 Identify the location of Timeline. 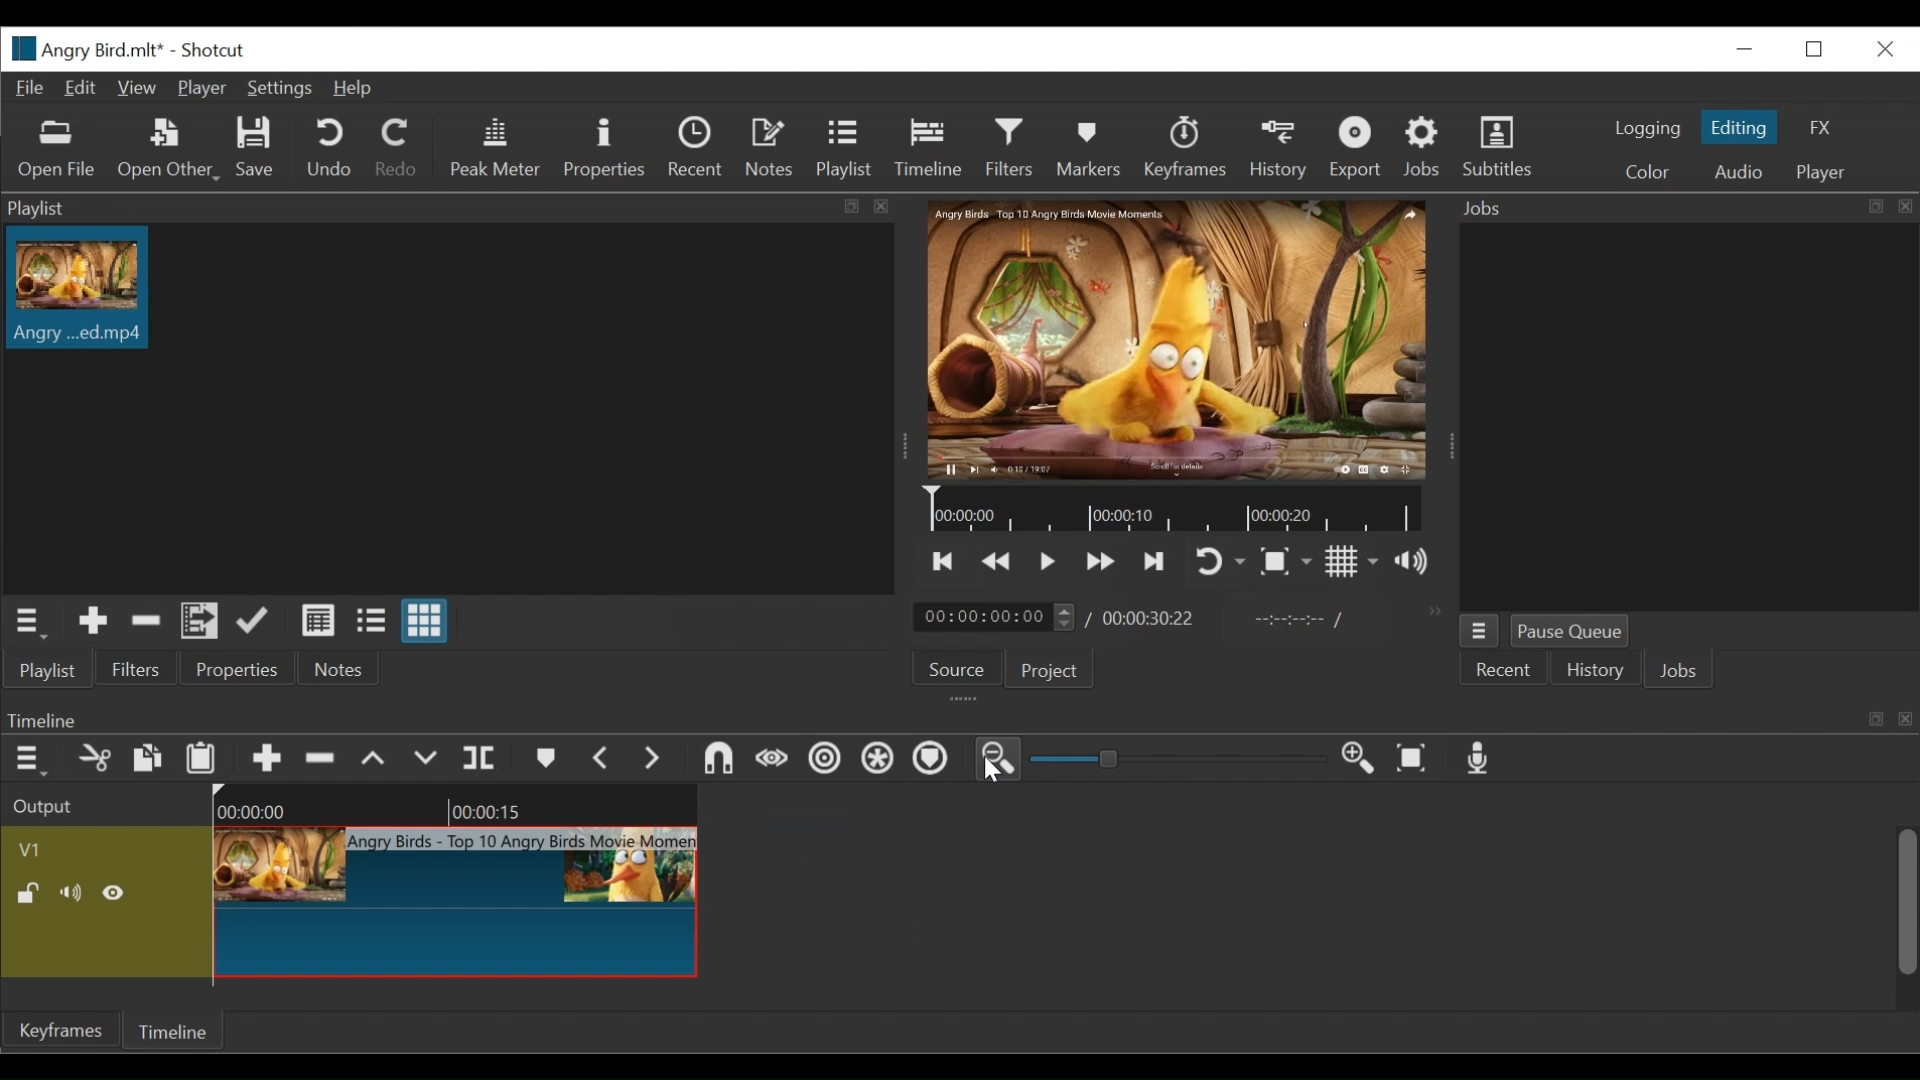
(466, 804).